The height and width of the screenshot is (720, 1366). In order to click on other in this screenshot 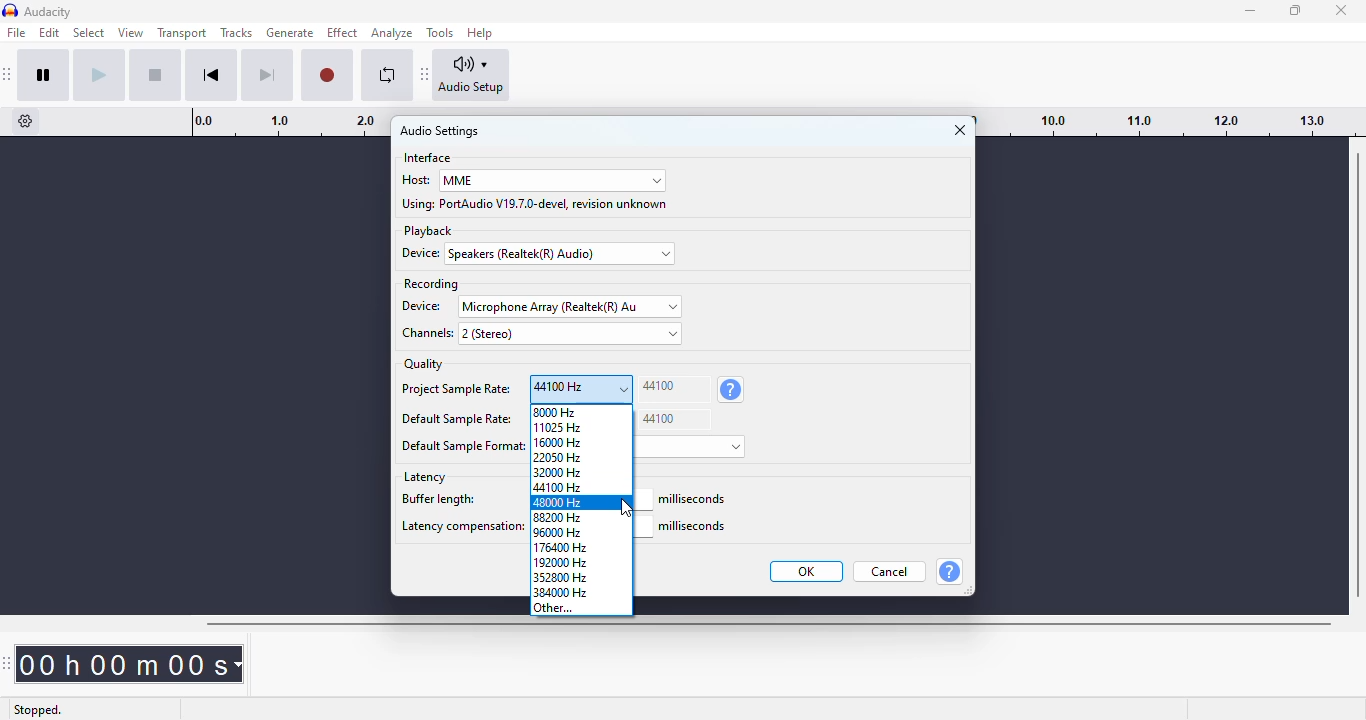, I will do `click(581, 608)`.